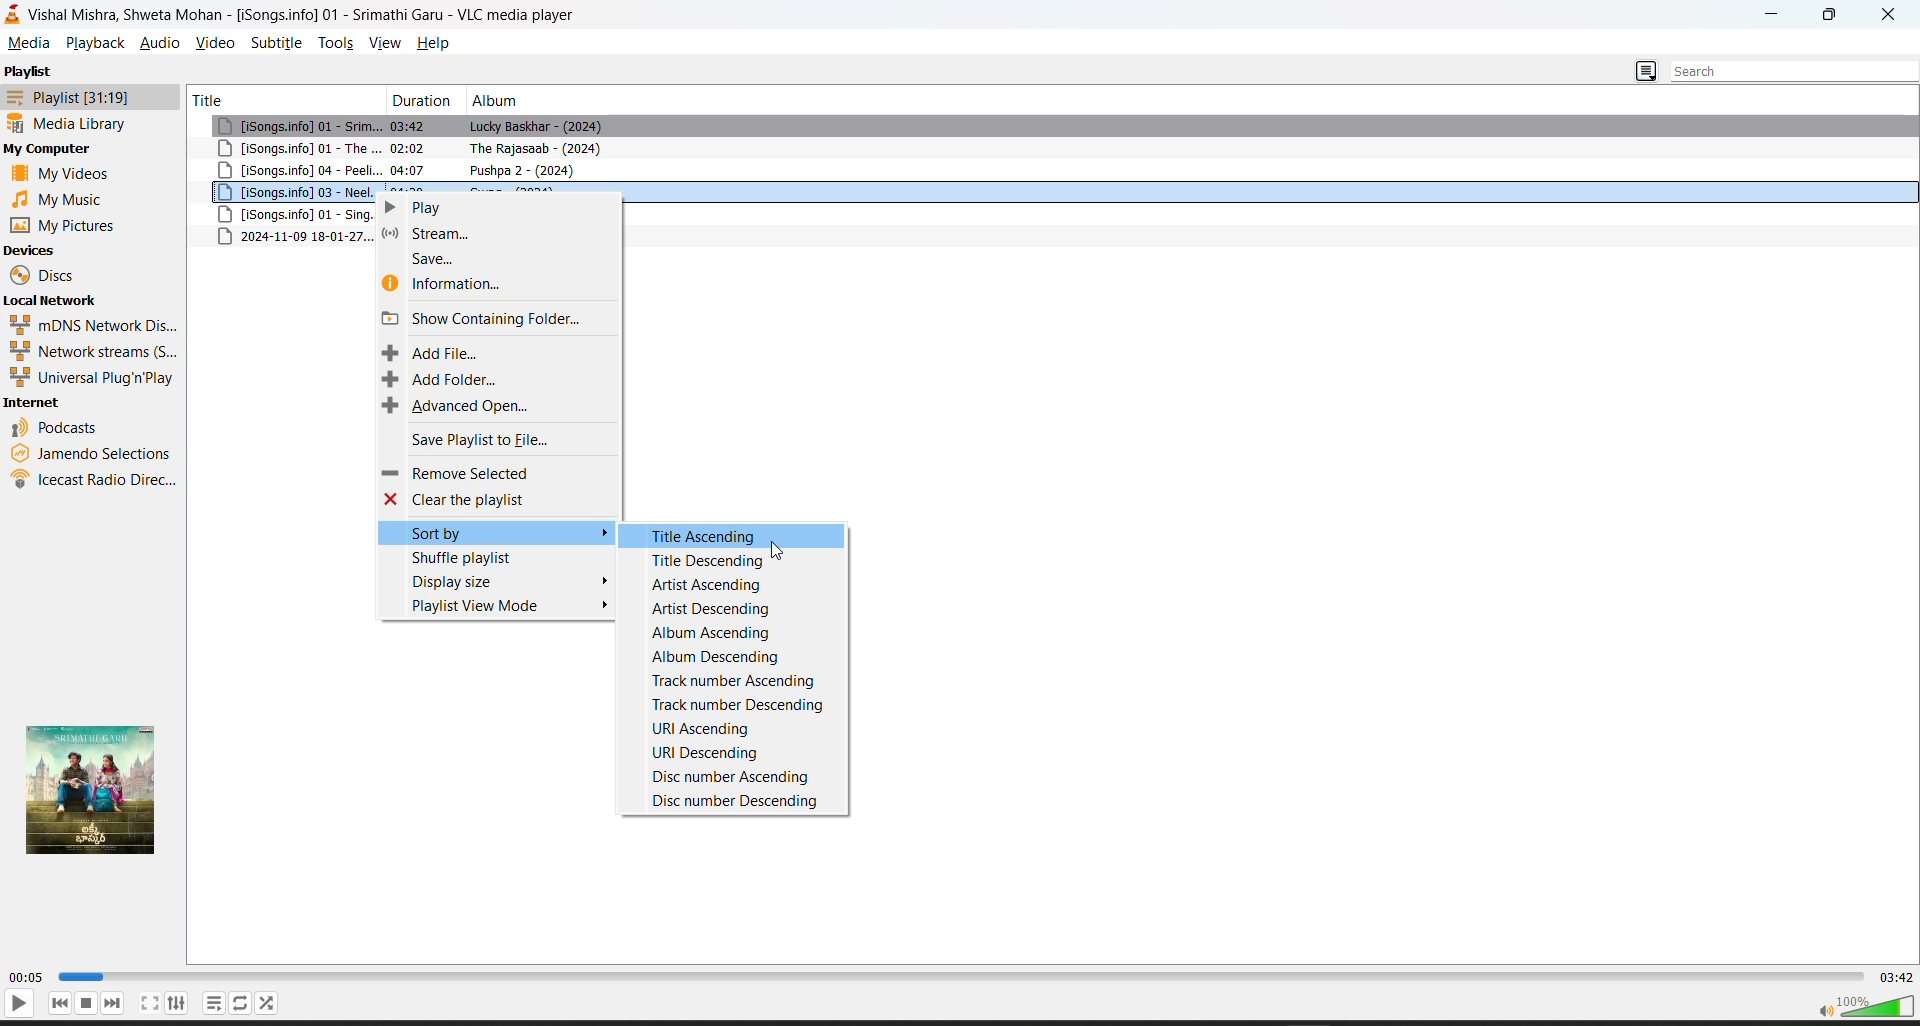 Image resolution: width=1920 pixels, height=1026 pixels. Describe the element at coordinates (957, 978) in the screenshot. I see `track slider` at that location.